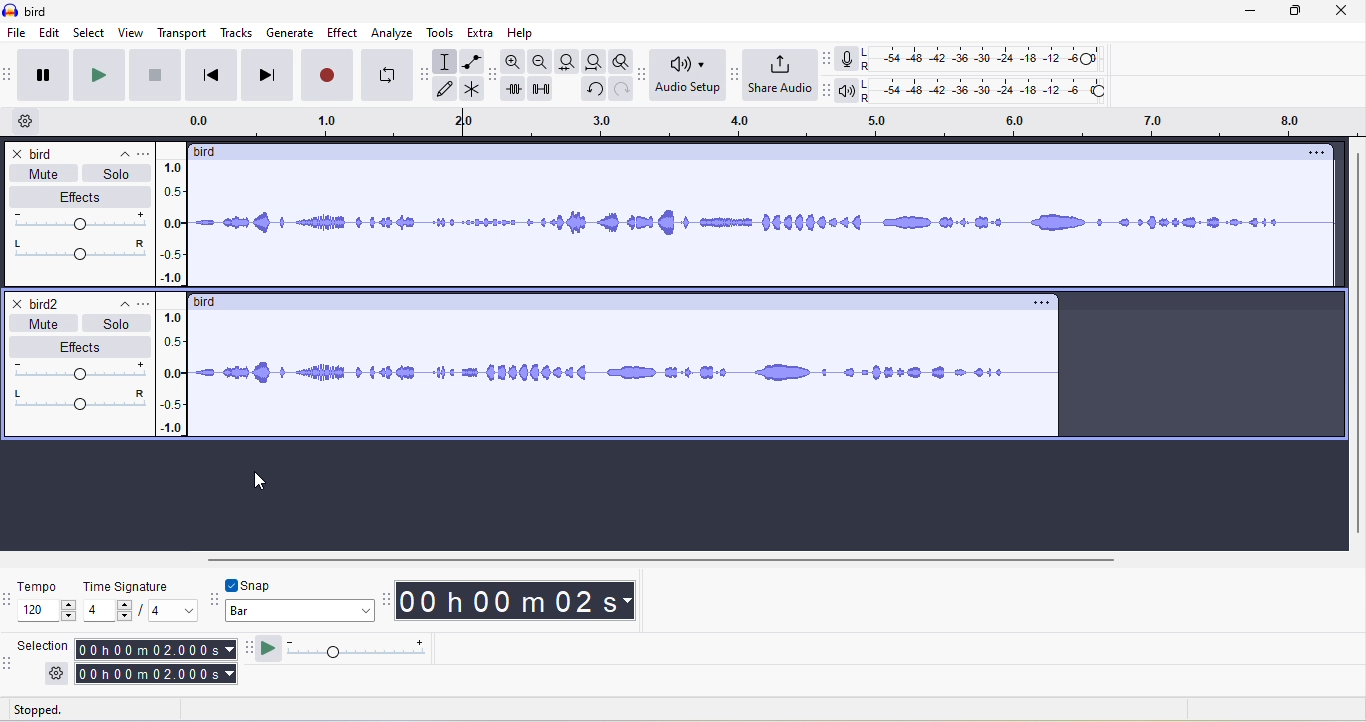 The image size is (1366, 722). I want to click on effects, so click(76, 344).